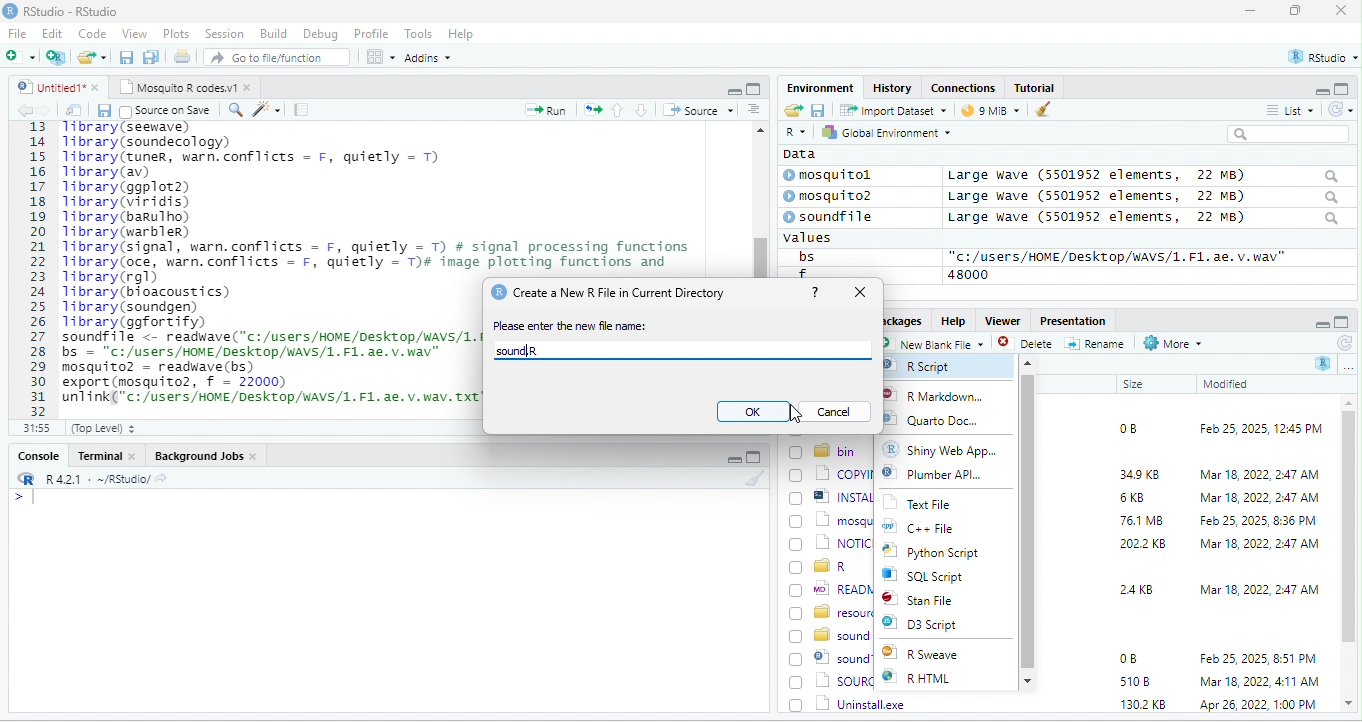 This screenshot has height=722, width=1362. I want to click on minimize, so click(1320, 323).